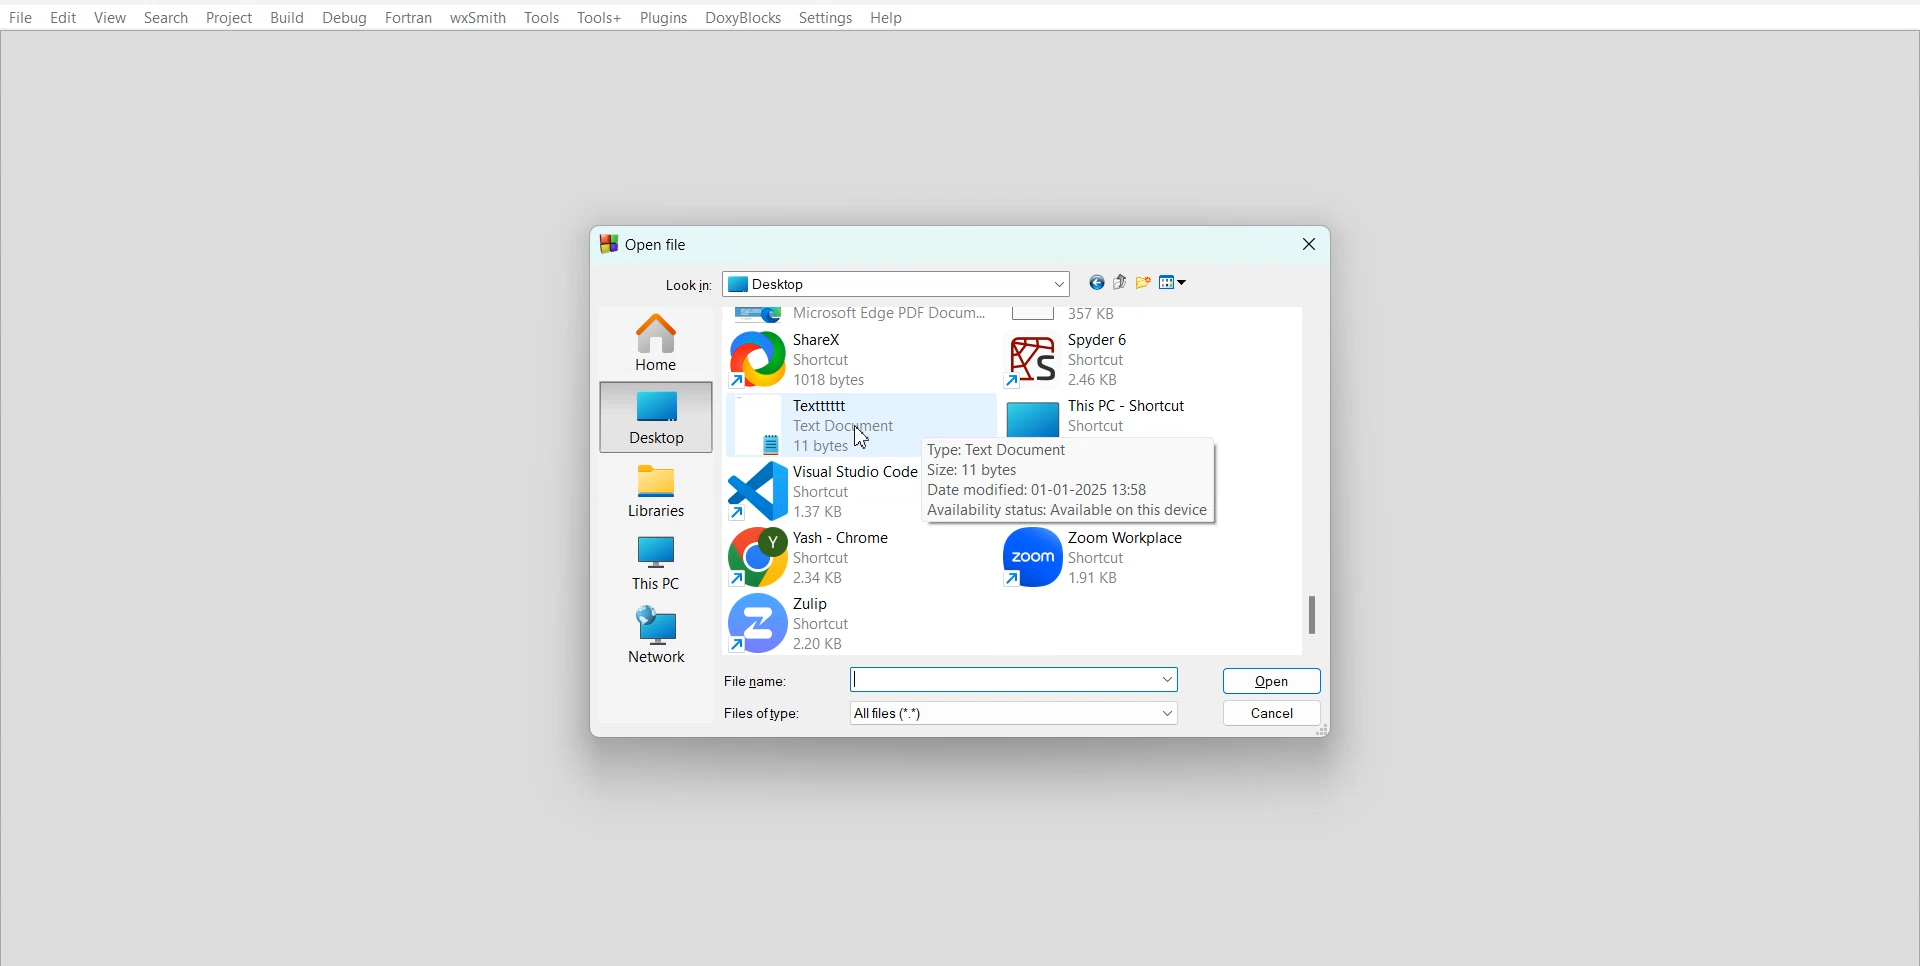  Describe the element at coordinates (647, 244) in the screenshot. I see `Text` at that location.